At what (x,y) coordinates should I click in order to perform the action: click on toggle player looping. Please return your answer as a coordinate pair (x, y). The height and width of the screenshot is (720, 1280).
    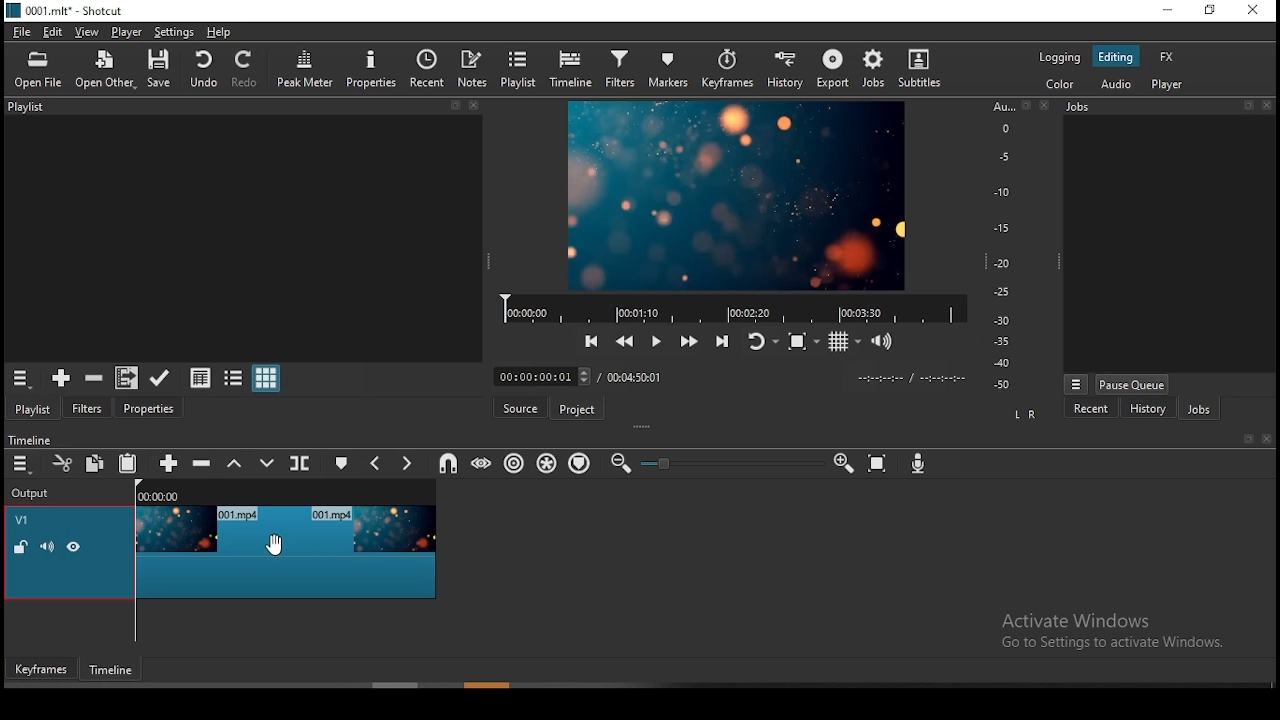
    Looking at the image, I should click on (758, 338).